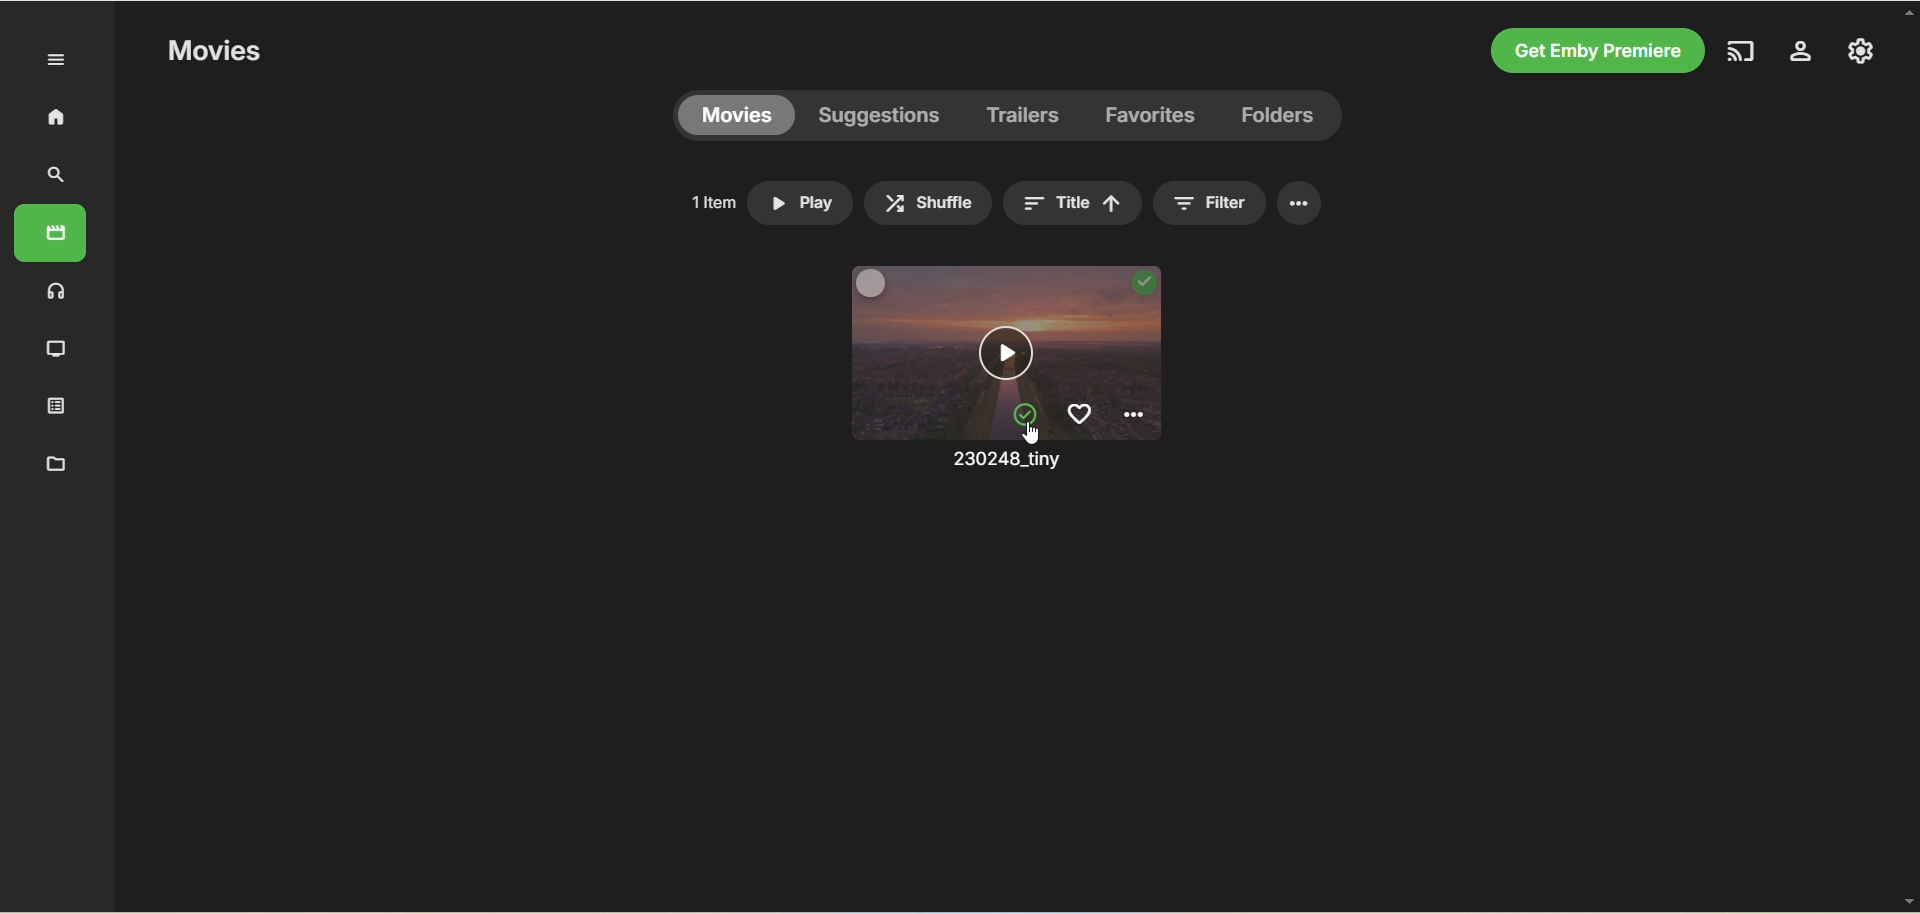 This screenshot has height=914, width=1920. What do you see at coordinates (1215, 203) in the screenshot?
I see `filter` at bounding box center [1215, 203].